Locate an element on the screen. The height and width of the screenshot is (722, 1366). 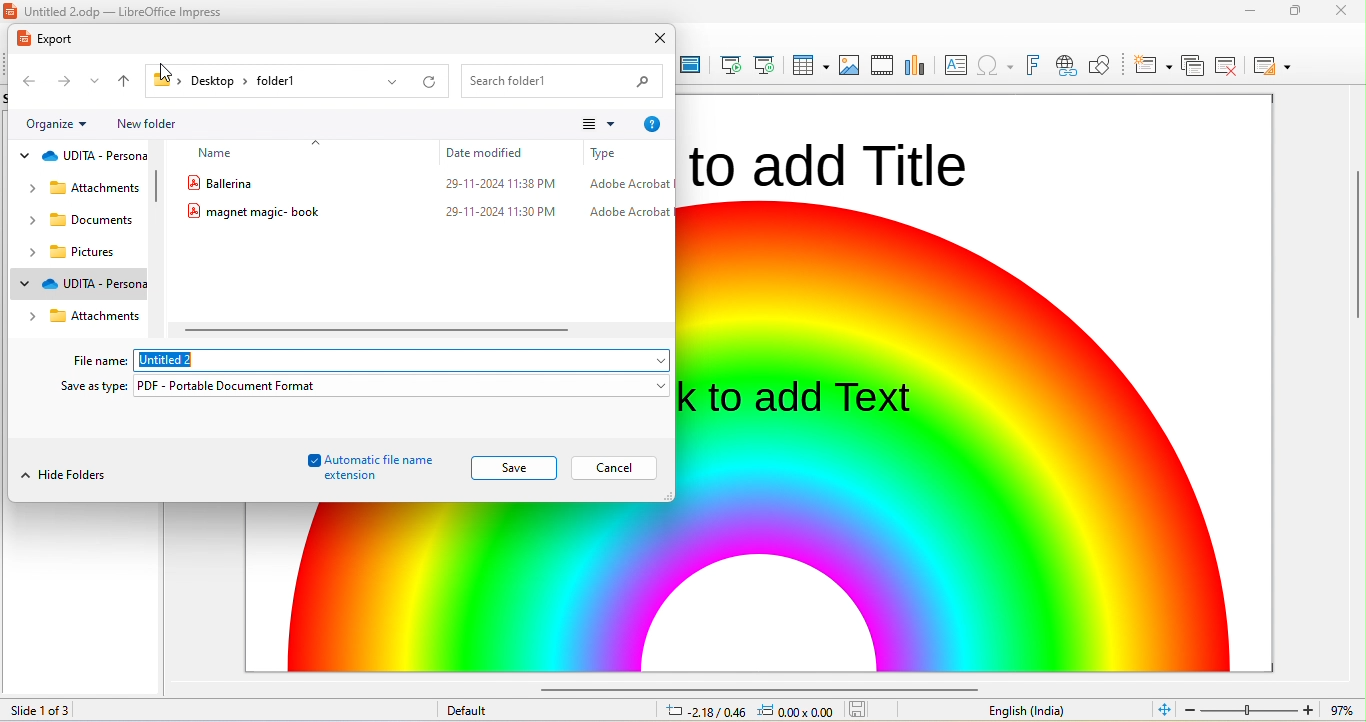
search is located at coordinates (563, 82).